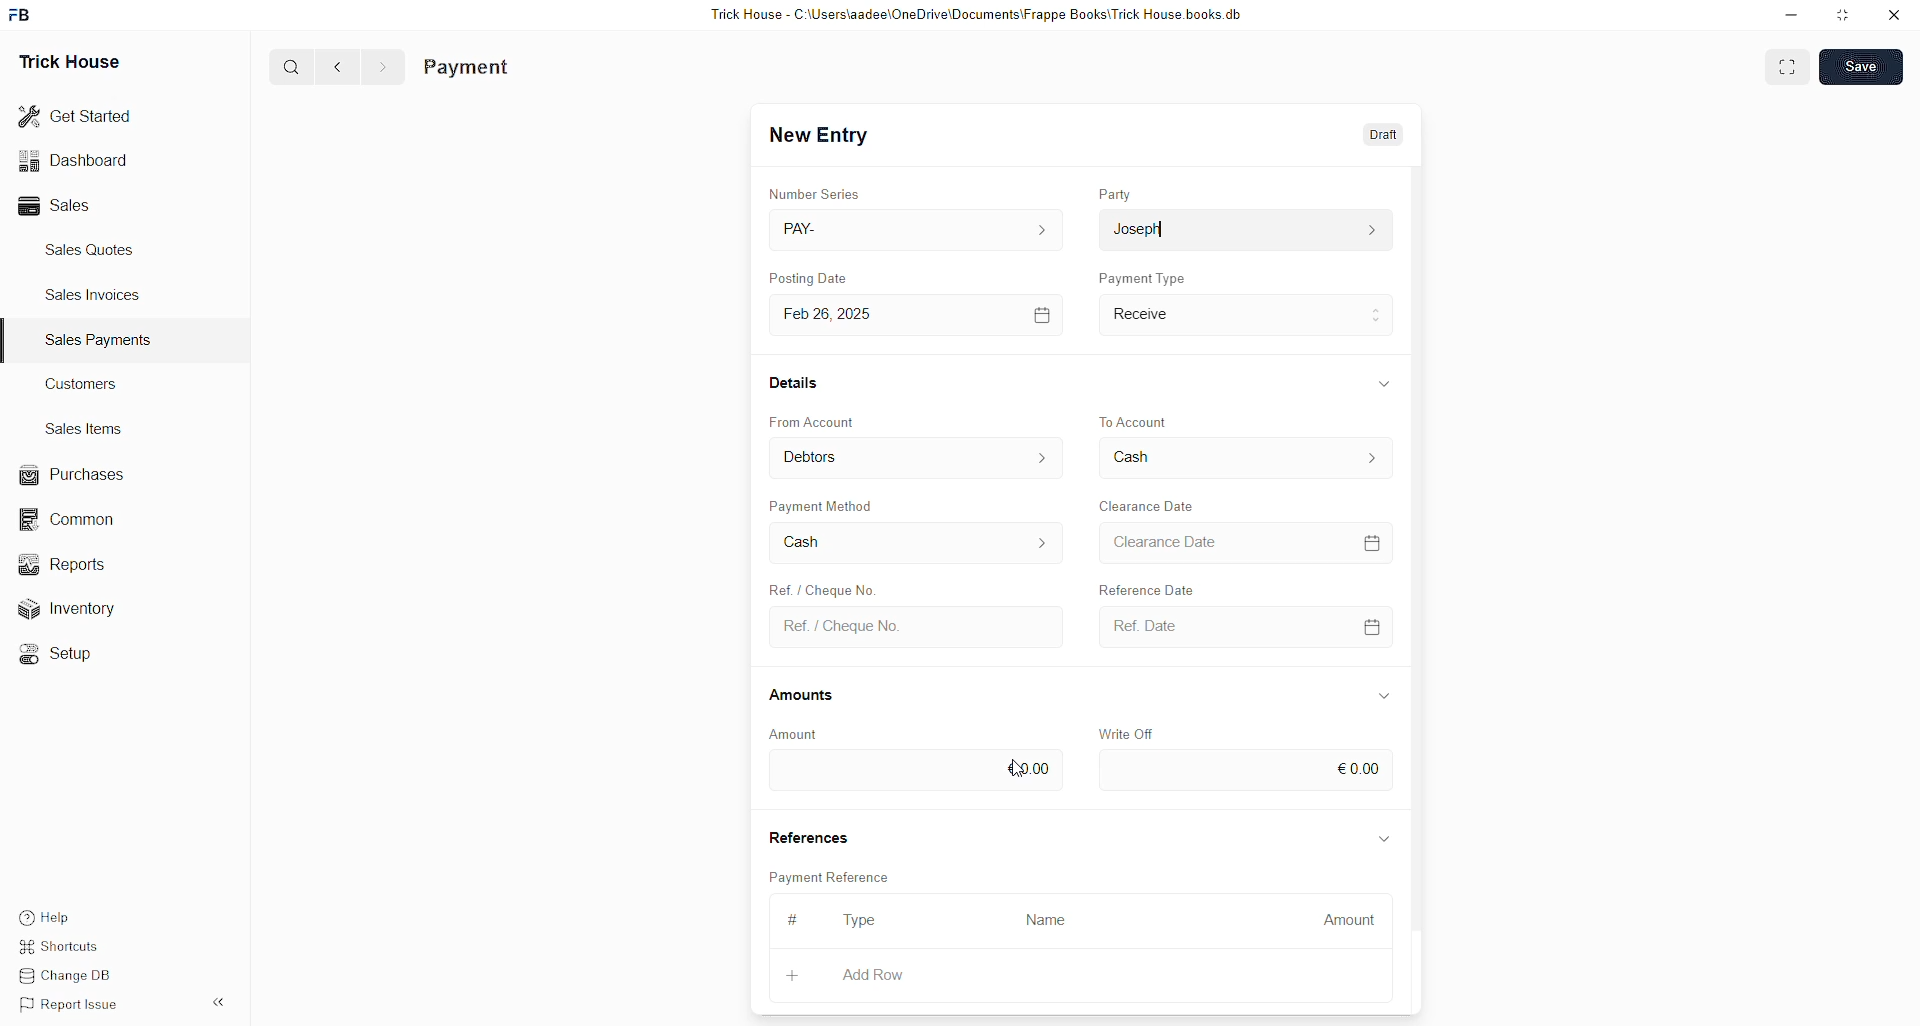  What do you see at coordinates (76, 521) in the screenshot?
I see `Common` at bounding box center [76, 521].